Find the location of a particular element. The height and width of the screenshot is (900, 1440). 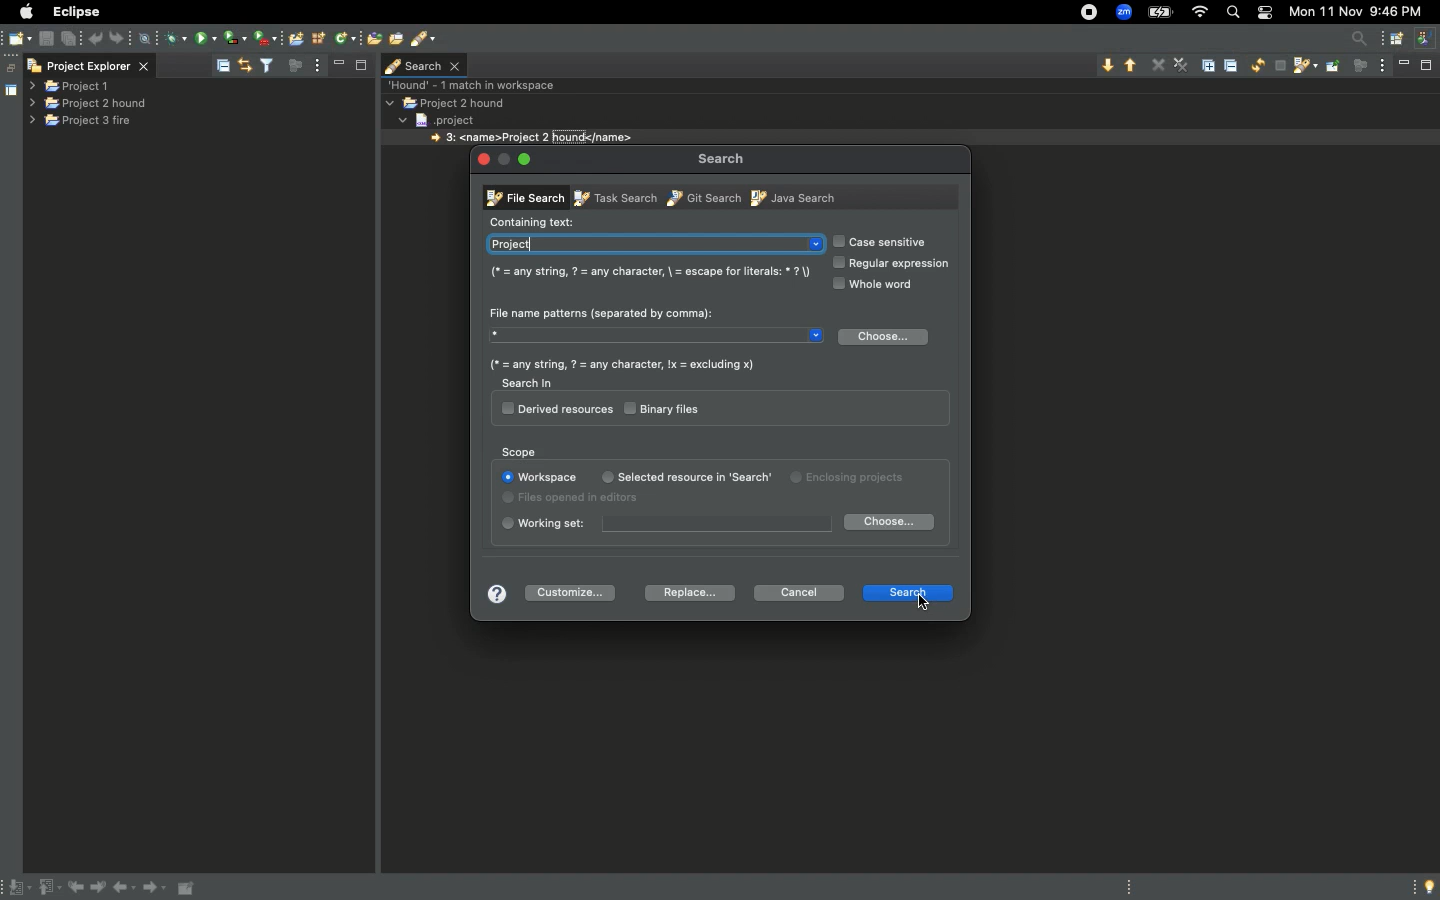

Tip of the day is located at coordinates (1424, 887).